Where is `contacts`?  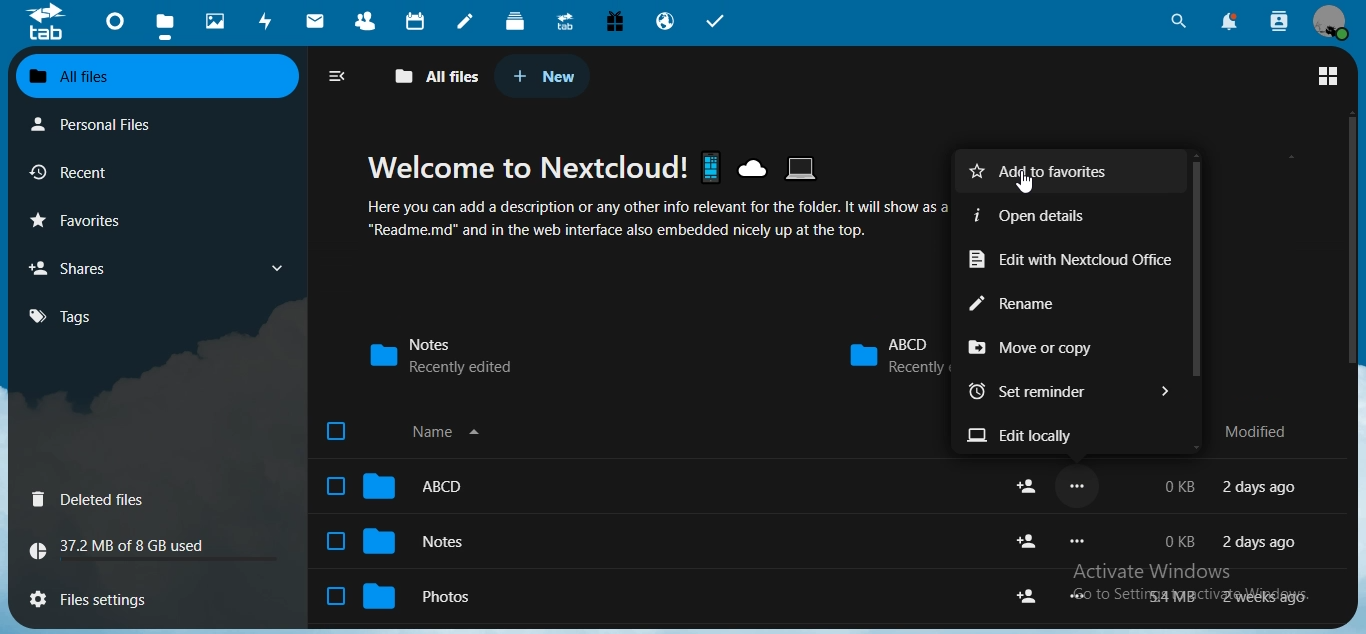
contacts is located at coordinates (365, 20).